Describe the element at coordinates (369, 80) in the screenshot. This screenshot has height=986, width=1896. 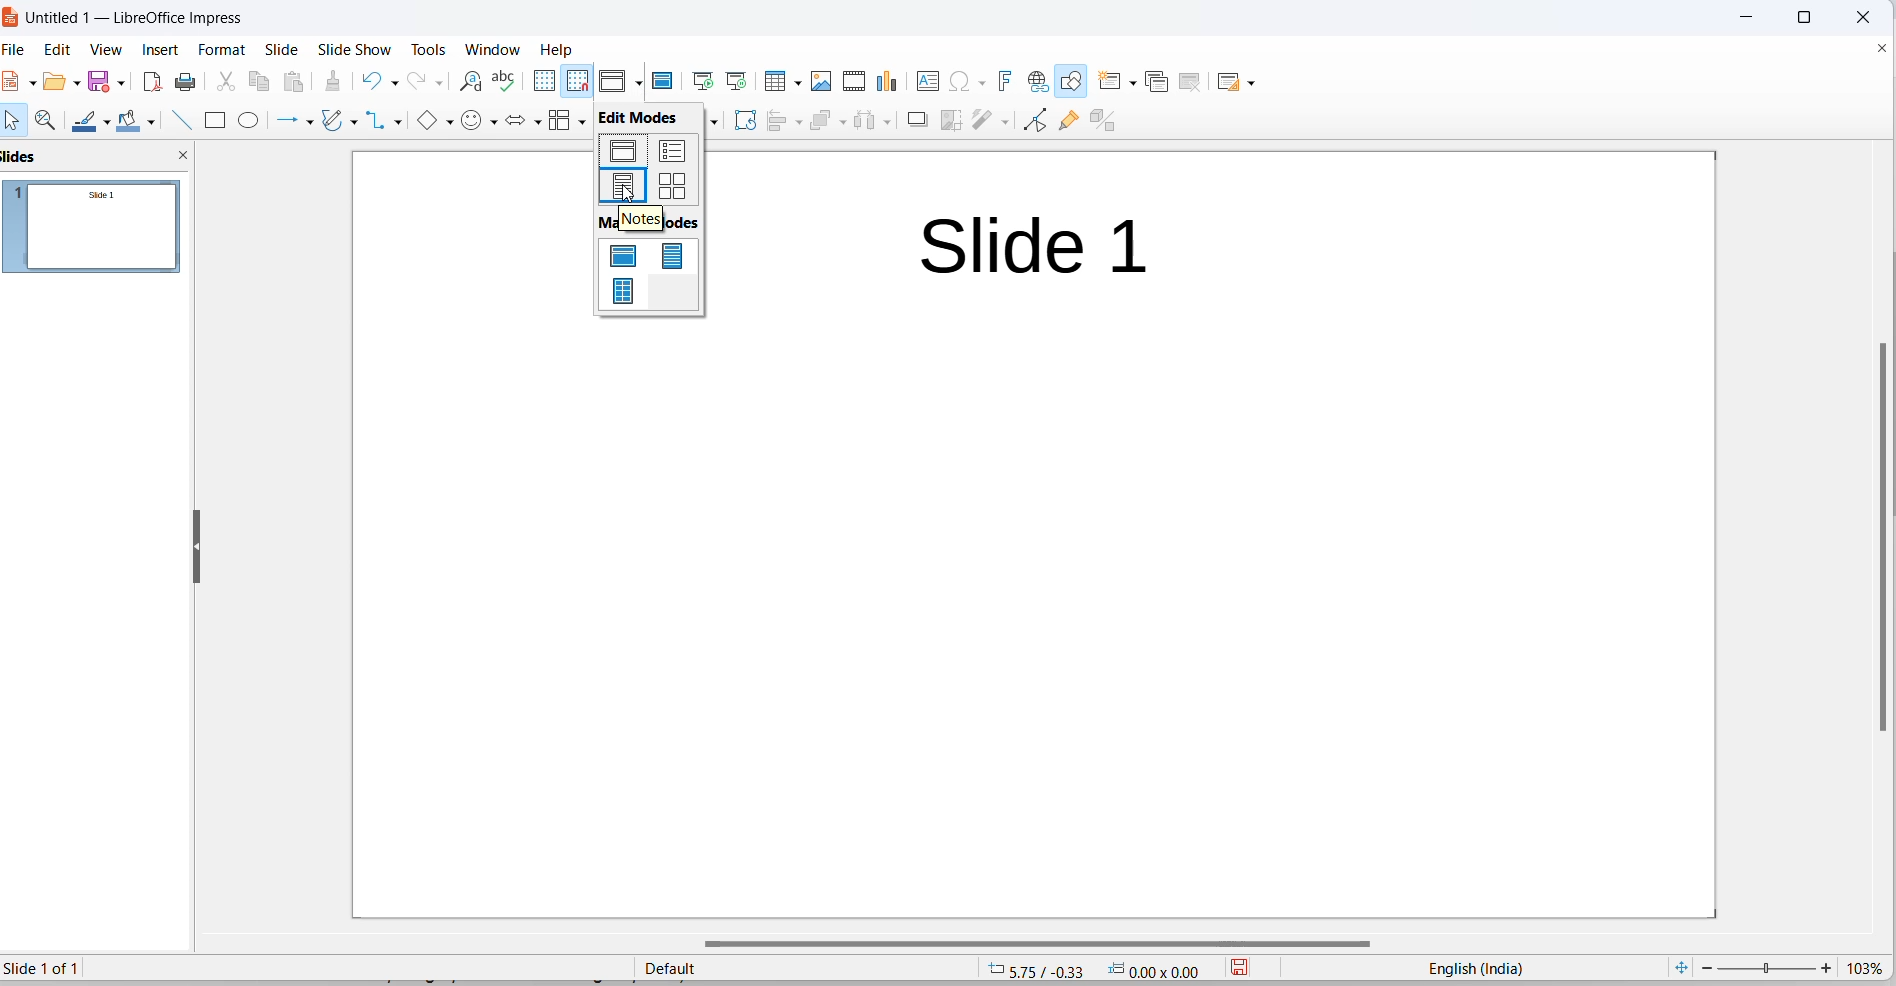
I see `undo` at that location.